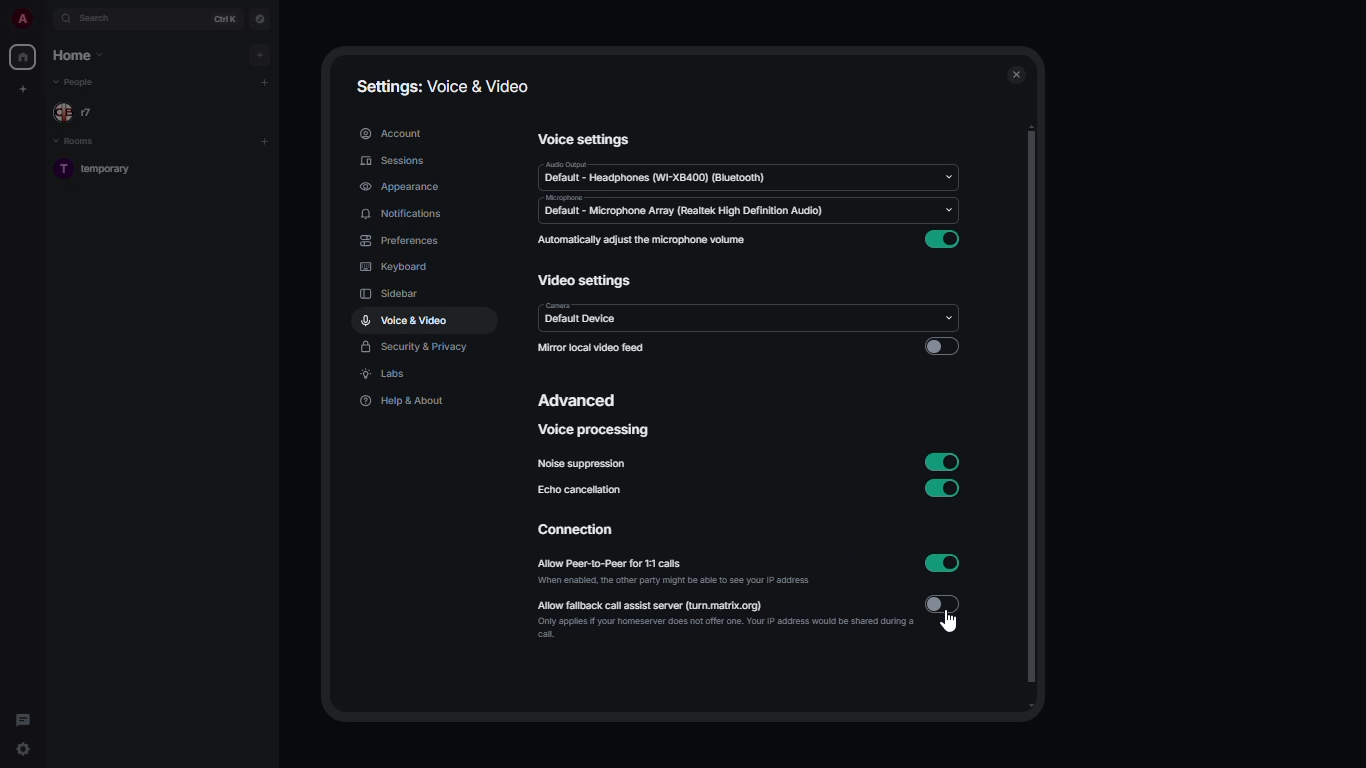 The height and width of the screenshot is (768, 1366). Describe the element at coordinates (580, 399) in the screenshot. I see `advanced` at that location.